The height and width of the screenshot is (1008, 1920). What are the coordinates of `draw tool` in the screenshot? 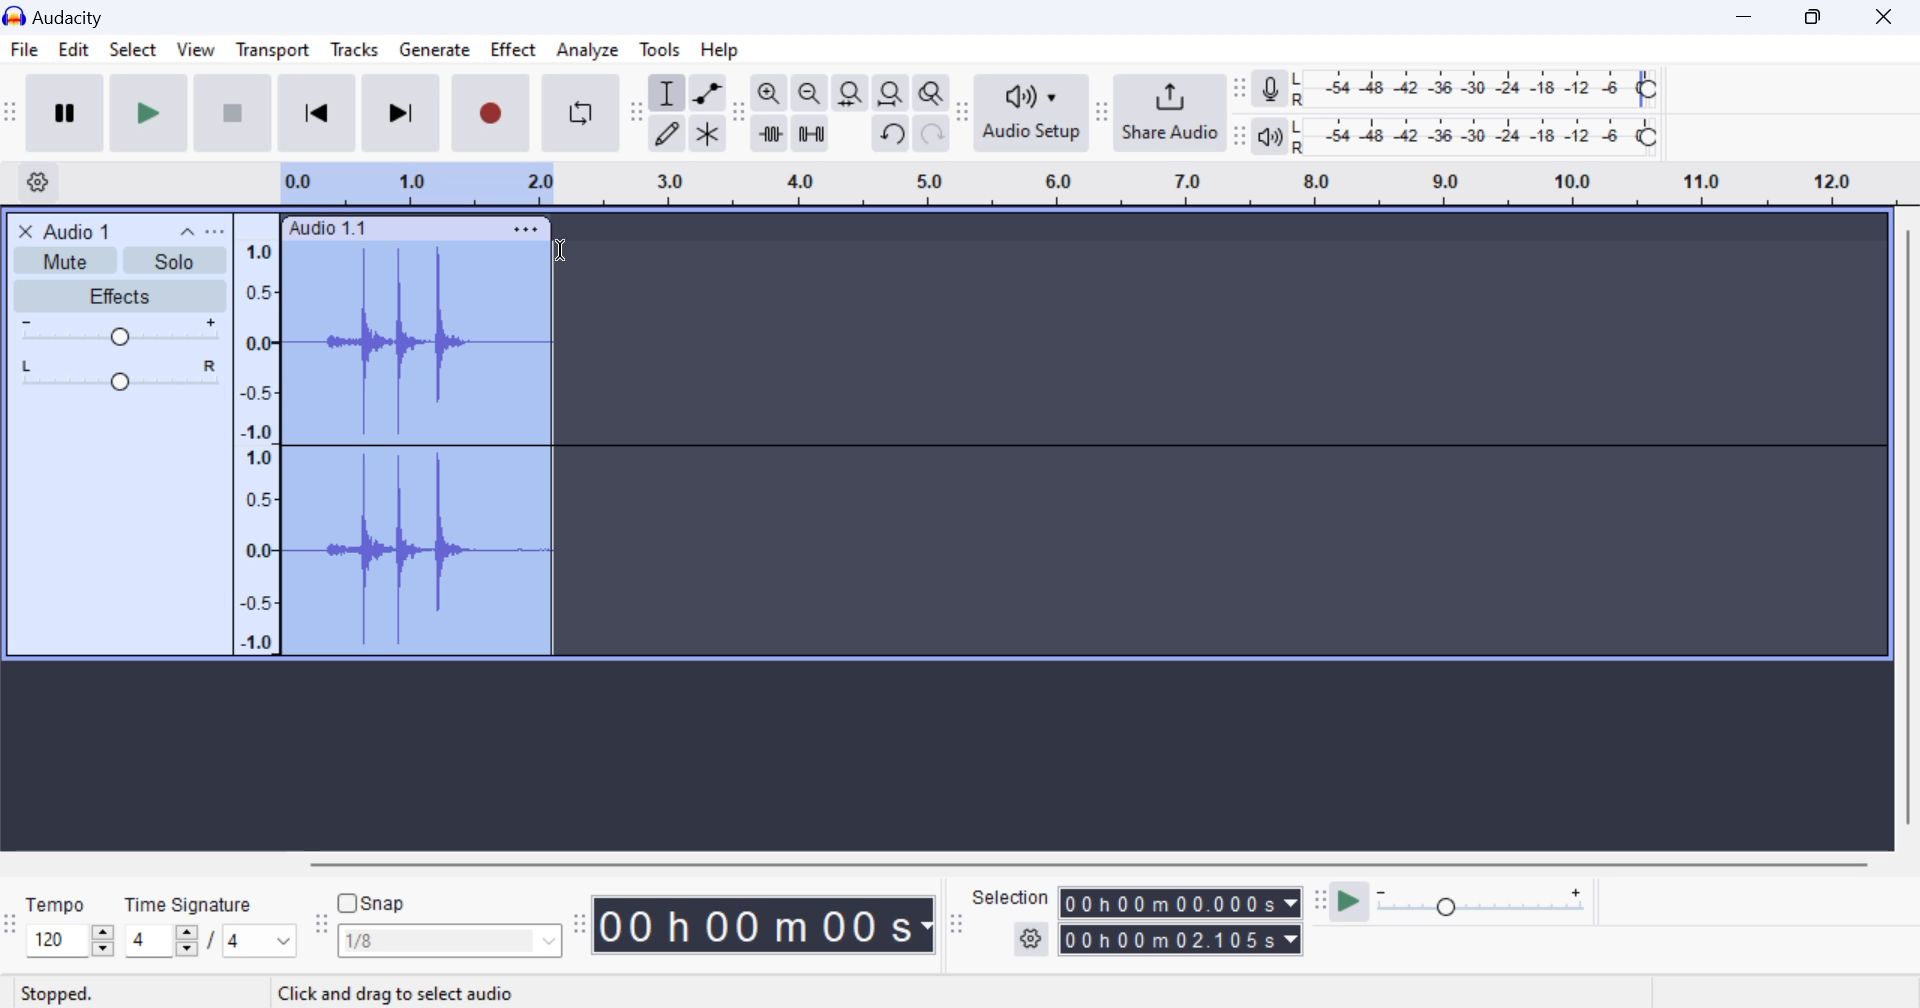 It's located at (667, 134).